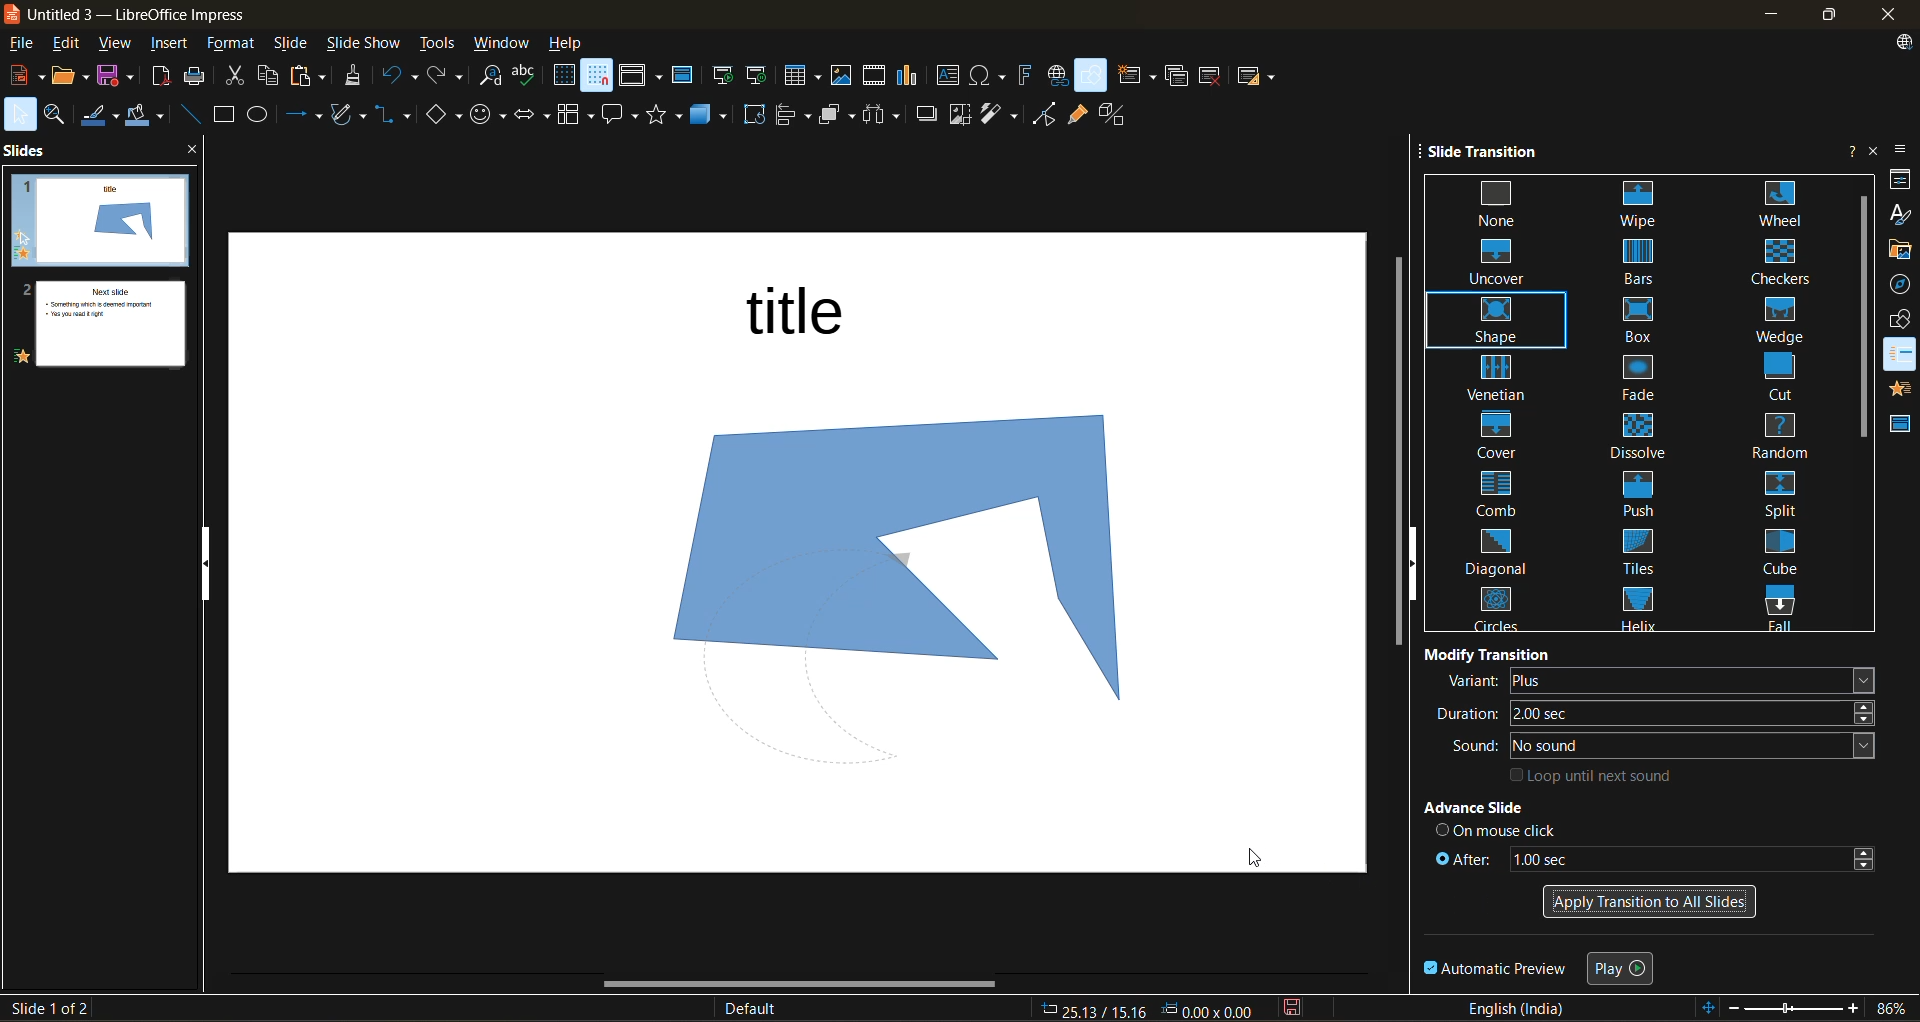 The image size is (1920, 1022). I want to click on advance slide, so click(1509, 809).